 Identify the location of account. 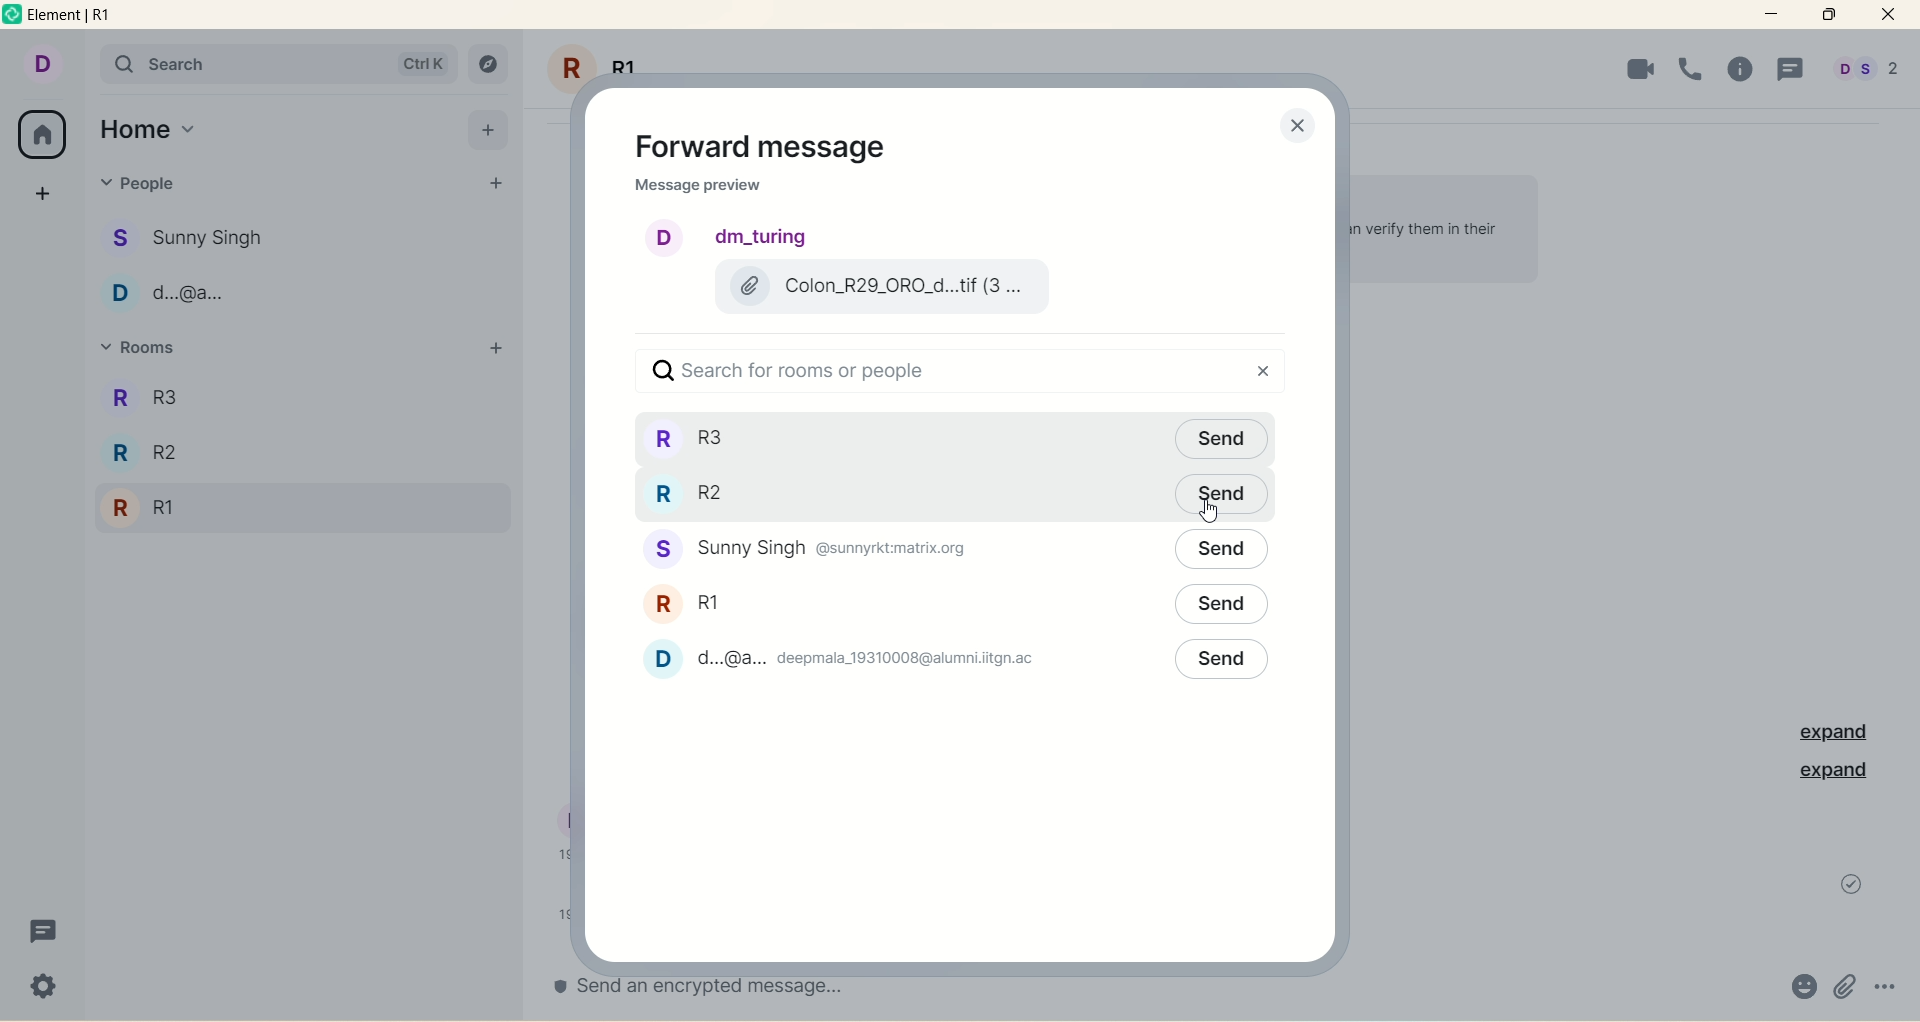
(40, 62).